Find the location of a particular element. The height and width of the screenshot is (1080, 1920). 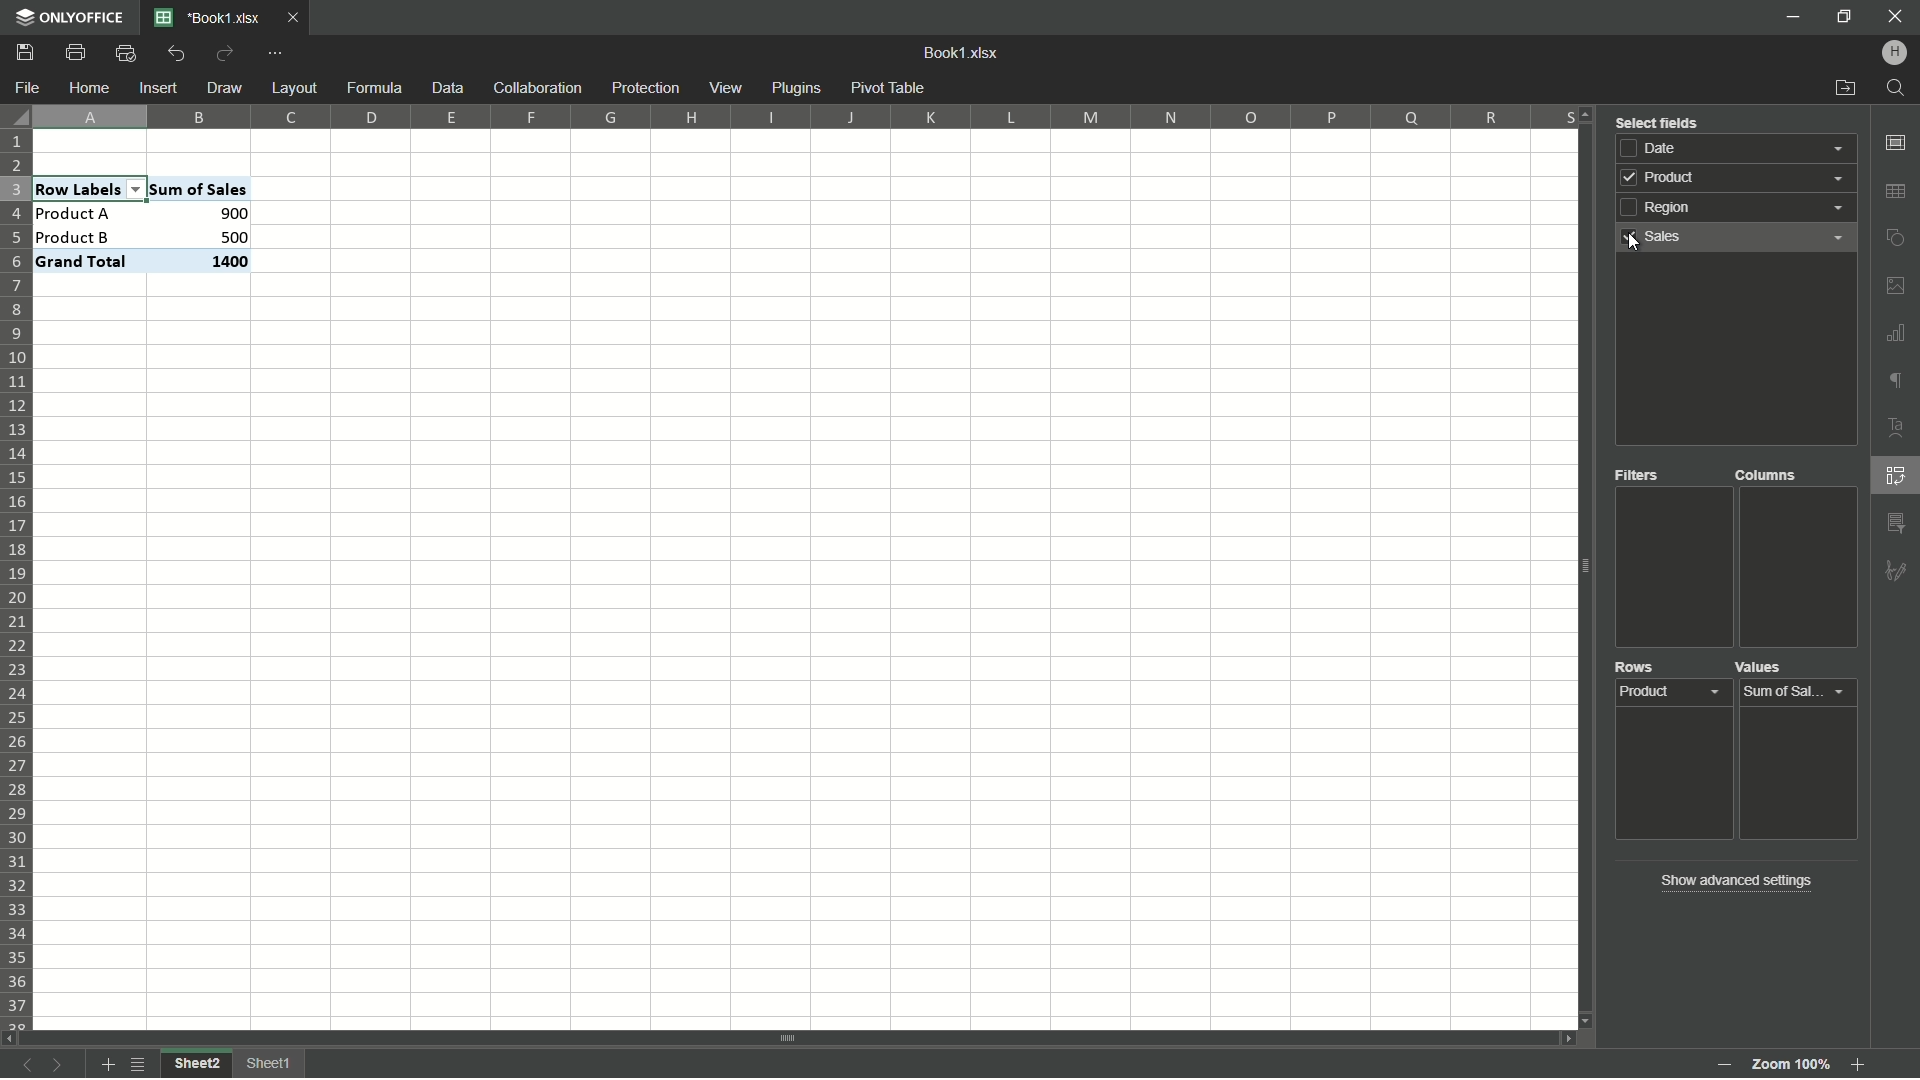

Formula is located at coordinates (373, 88).